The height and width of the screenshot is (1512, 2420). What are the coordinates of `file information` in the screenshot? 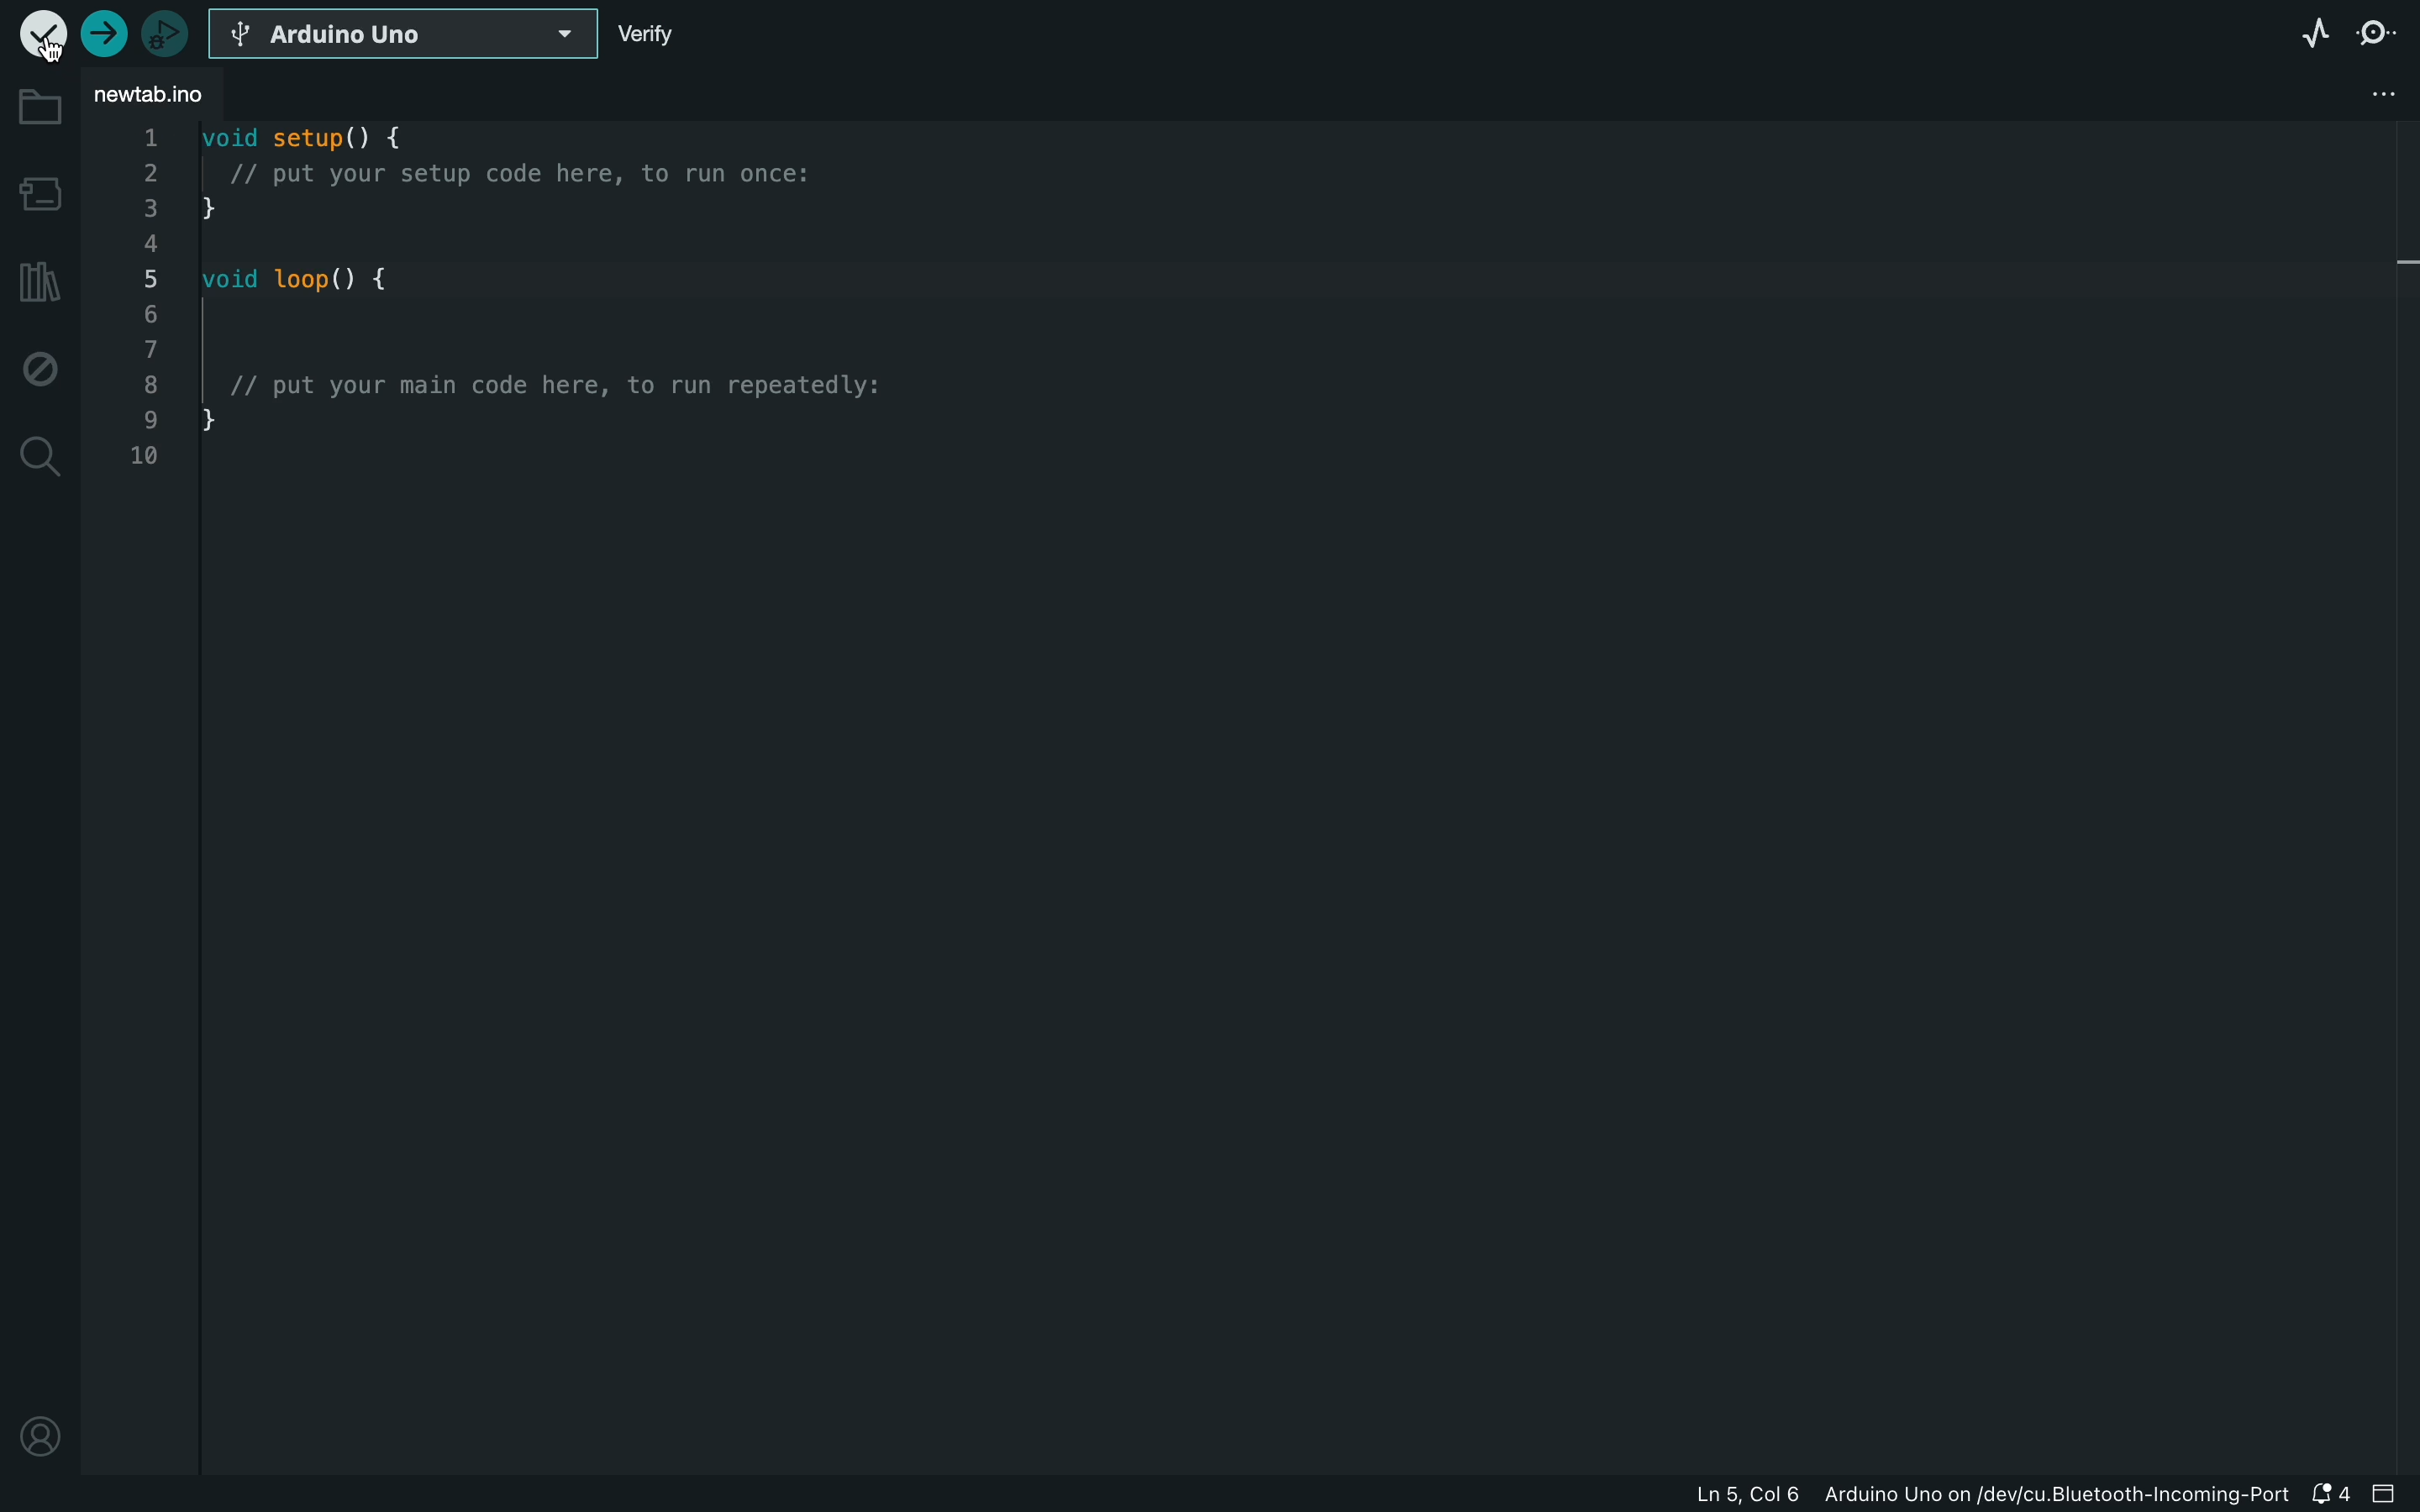 It's located at (1918, 1495).